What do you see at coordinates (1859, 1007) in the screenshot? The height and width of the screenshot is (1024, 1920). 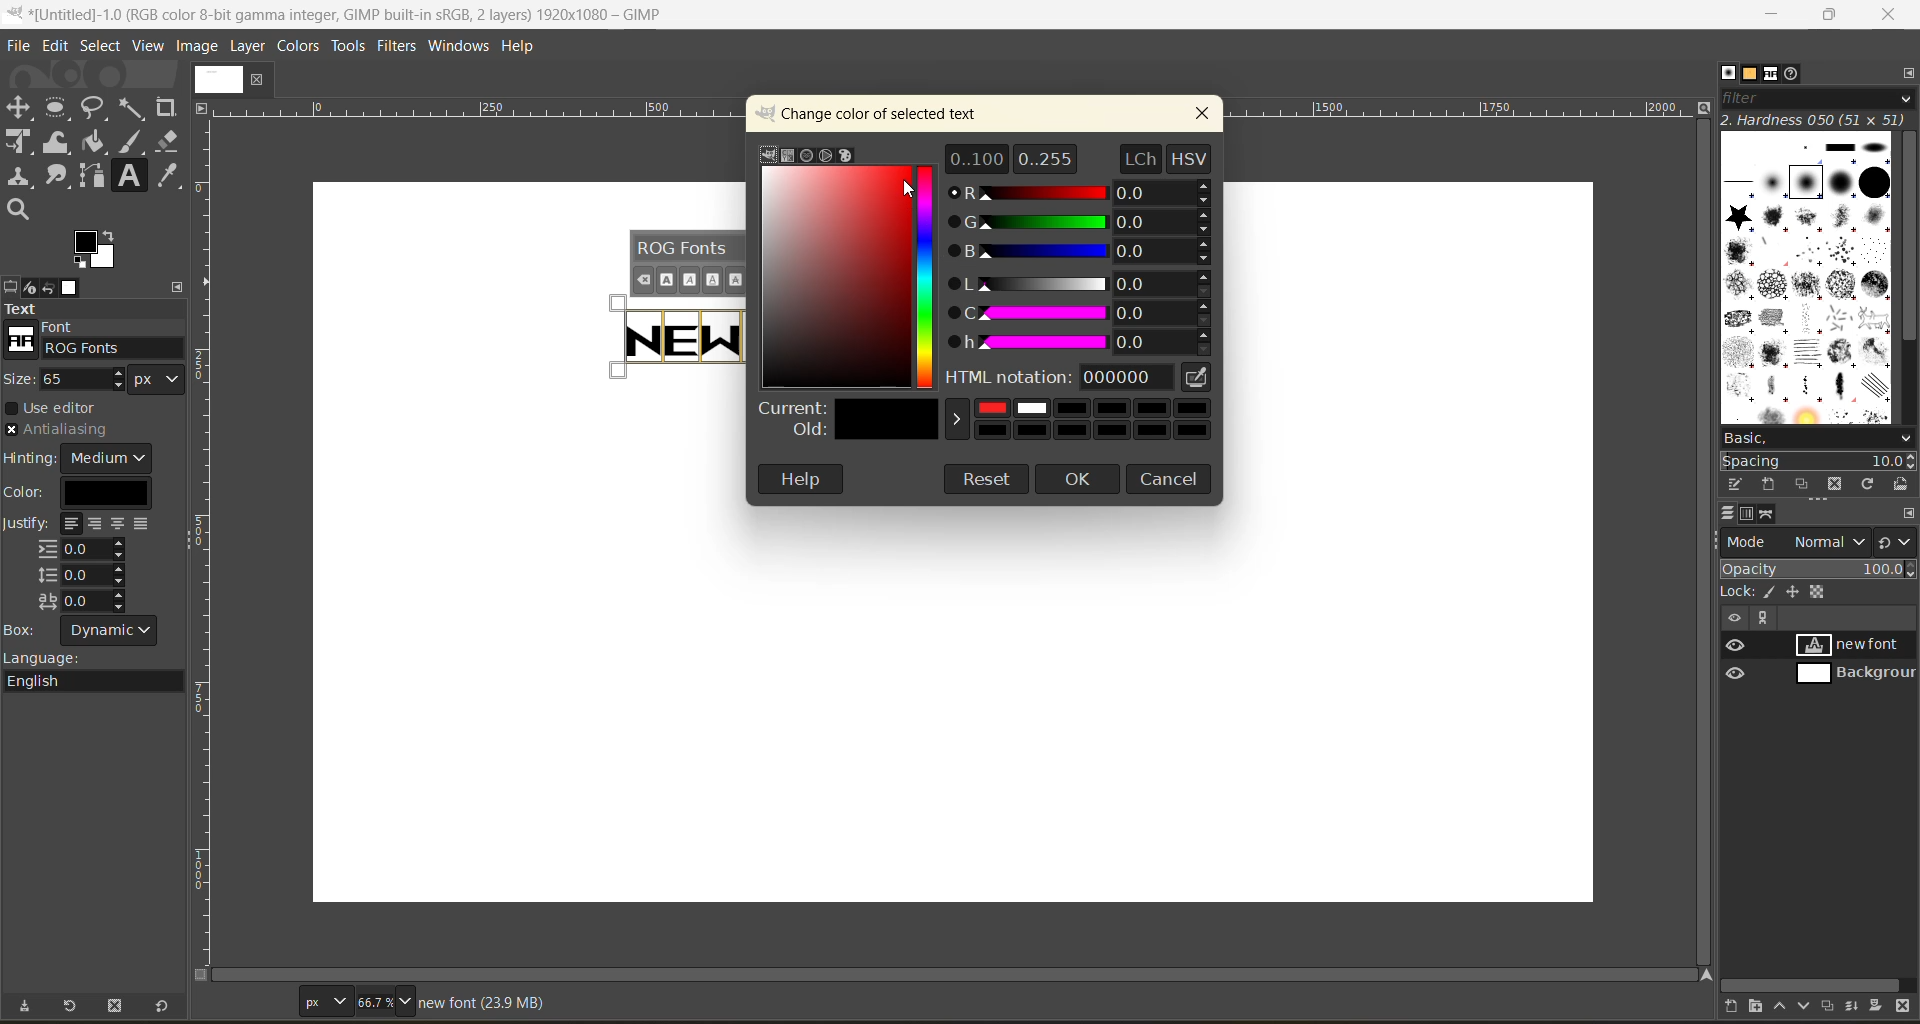 I see `merge this layer` at bounding box center [1859, 1007].